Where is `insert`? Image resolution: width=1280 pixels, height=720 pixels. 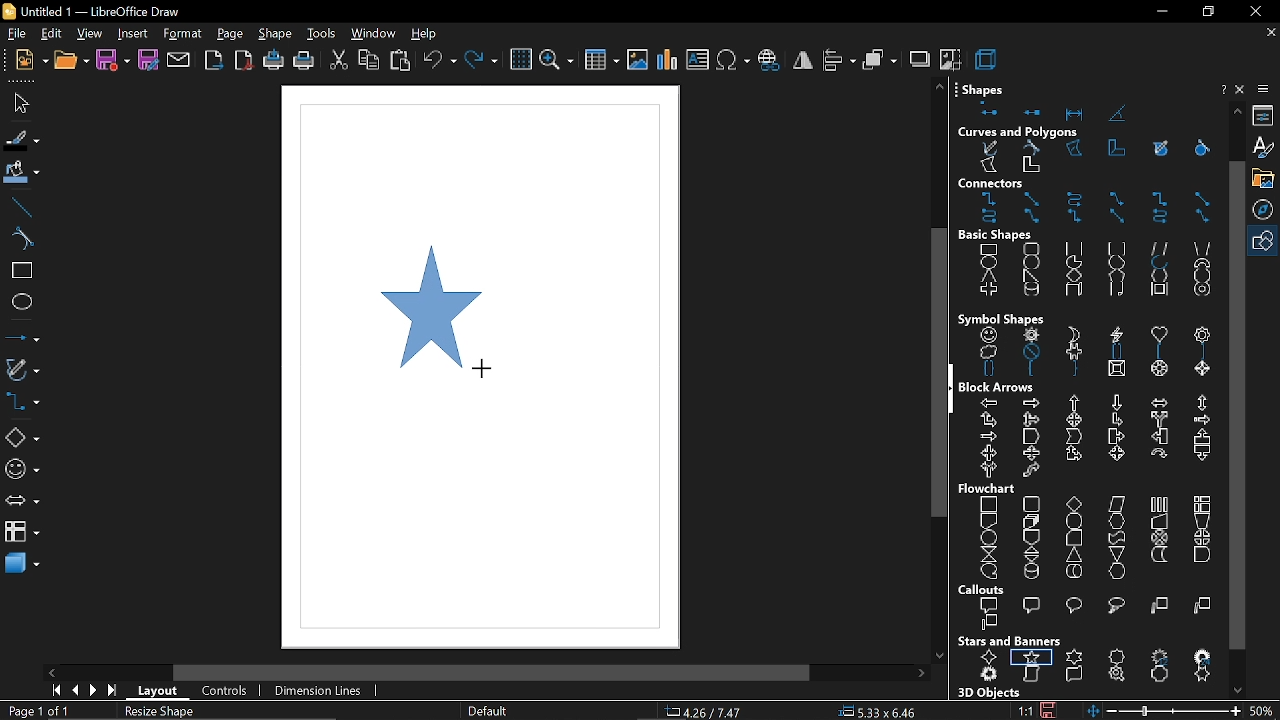
insert is located at coordinates (130, 34).